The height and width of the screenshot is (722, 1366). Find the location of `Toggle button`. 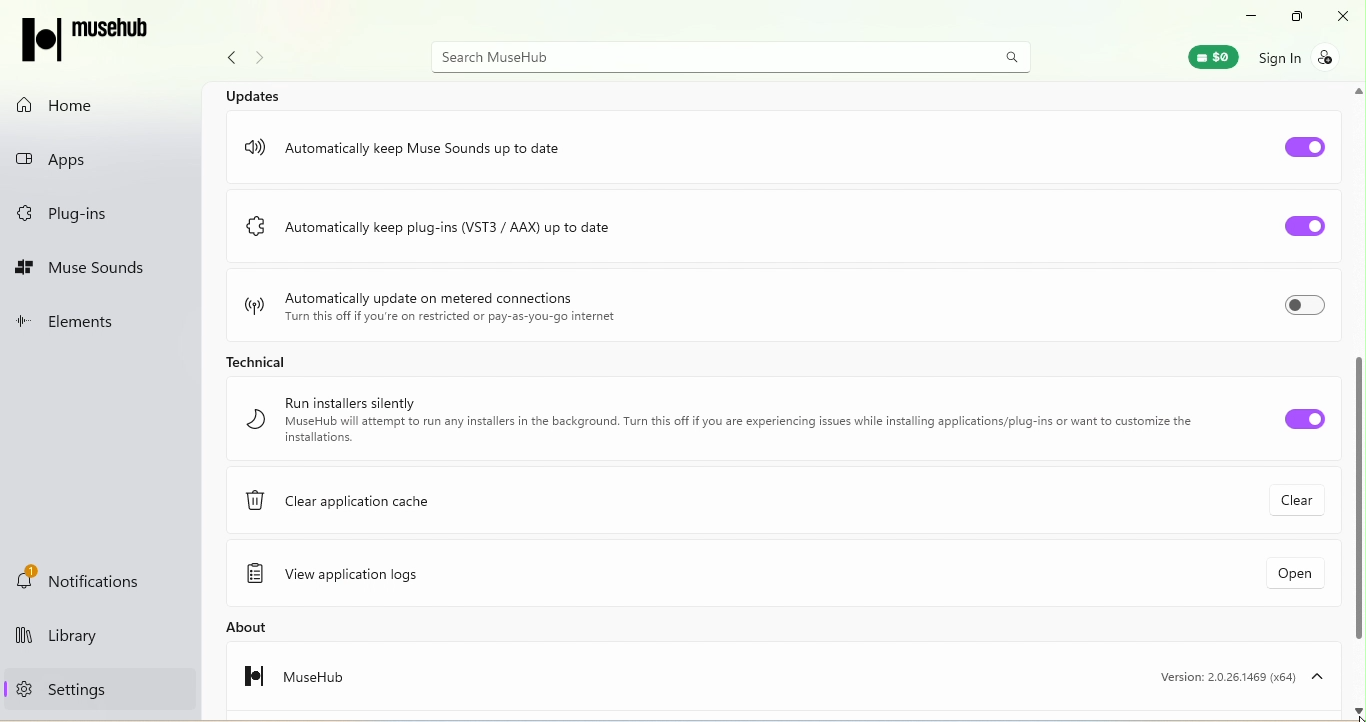

Toggle button is located at coordinates (1295, 228).